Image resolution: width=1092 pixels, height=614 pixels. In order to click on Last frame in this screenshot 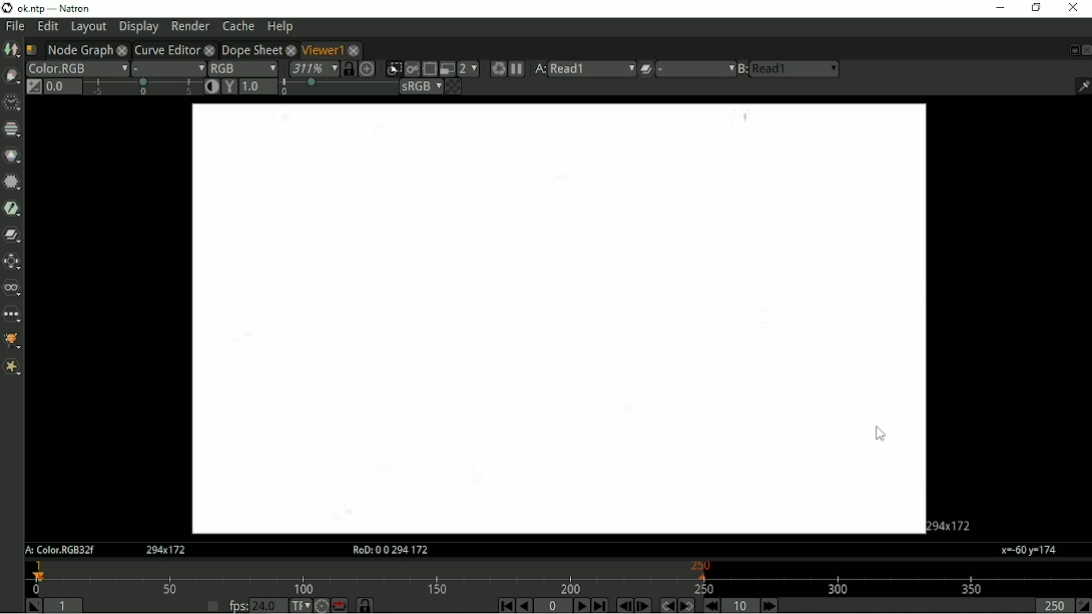, I will do `click(599, 605)`.